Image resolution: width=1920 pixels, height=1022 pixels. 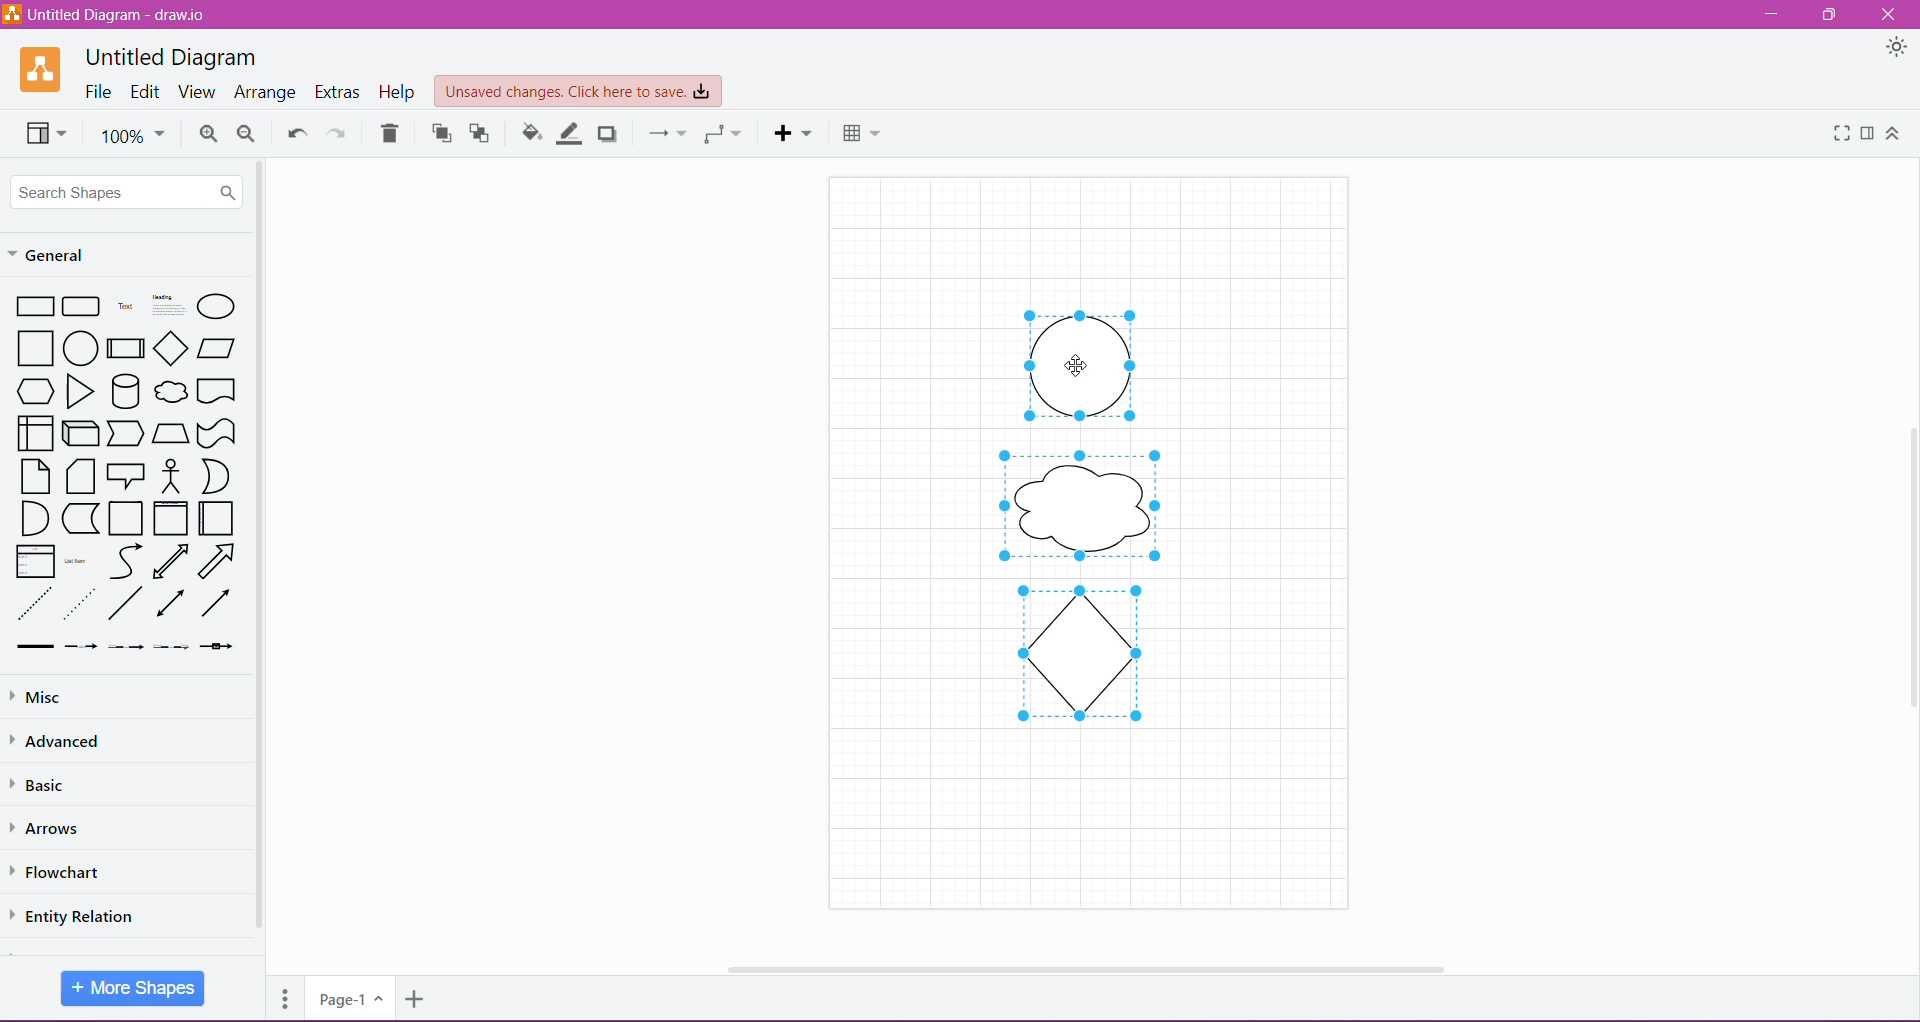 I want to click on General, so click(x=60, y=253).